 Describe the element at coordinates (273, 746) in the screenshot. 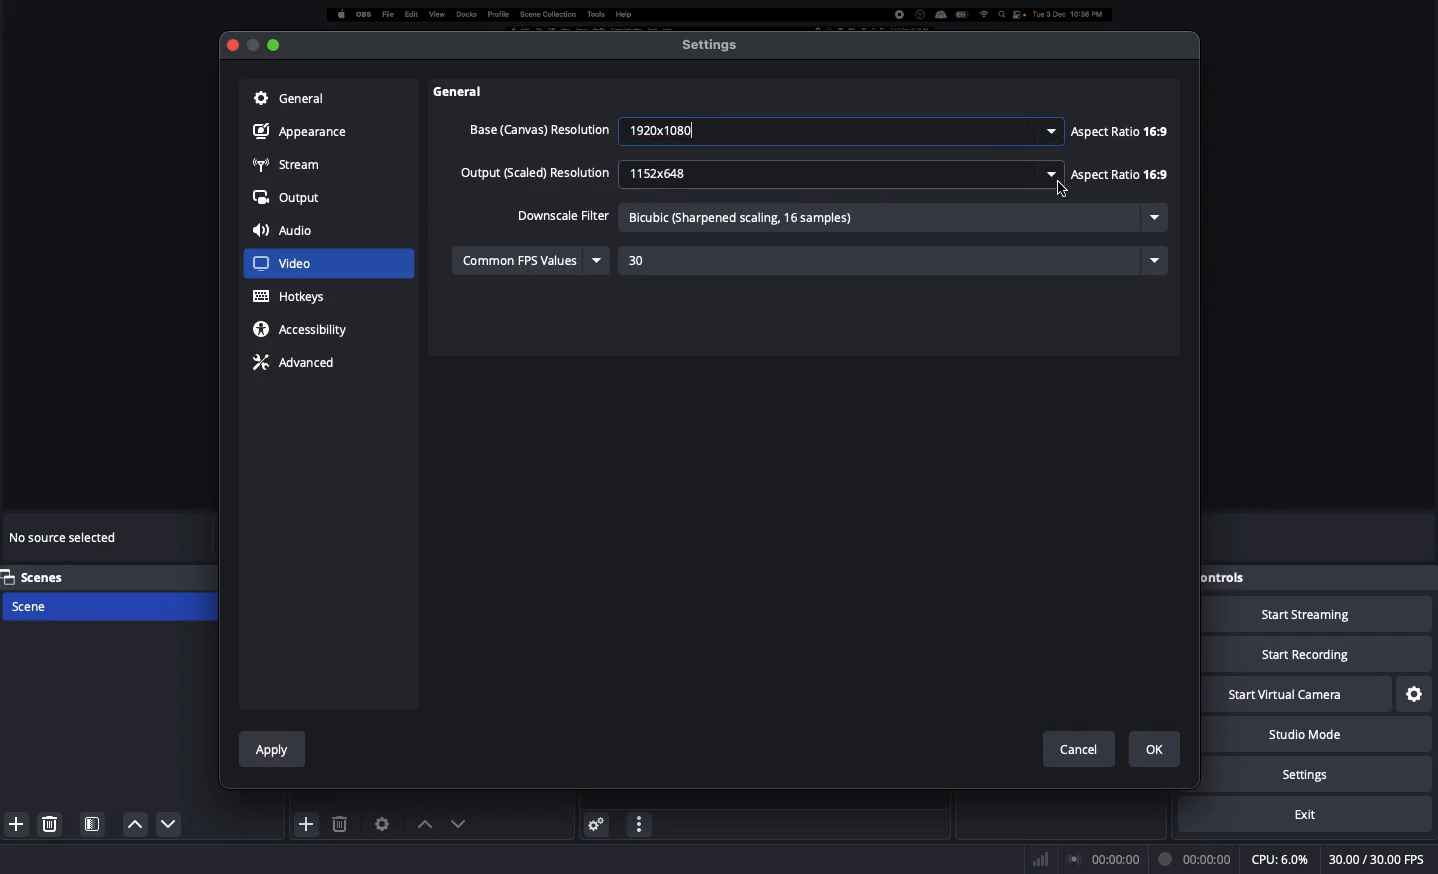

I see `Apply` at that location.